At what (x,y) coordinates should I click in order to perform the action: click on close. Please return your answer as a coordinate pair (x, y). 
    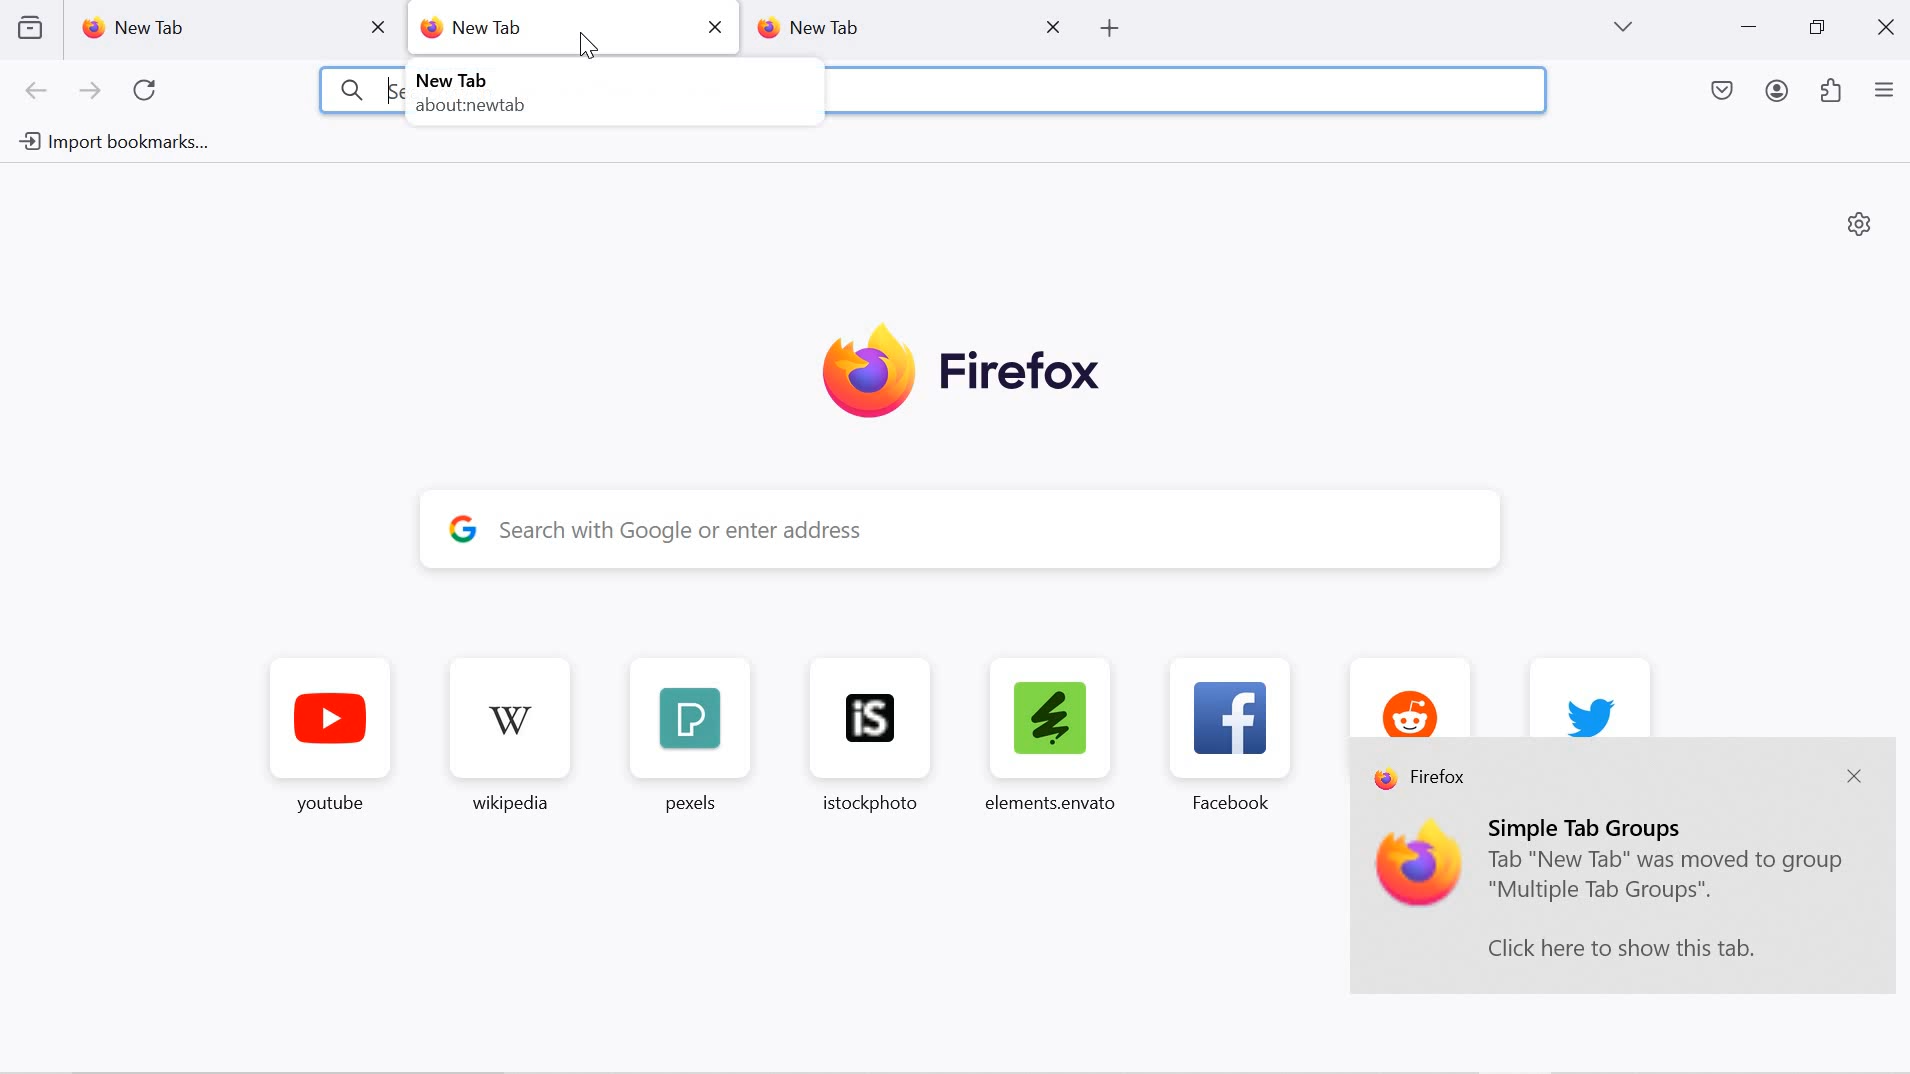
    Looking at the image, I should click on (1889, 25).